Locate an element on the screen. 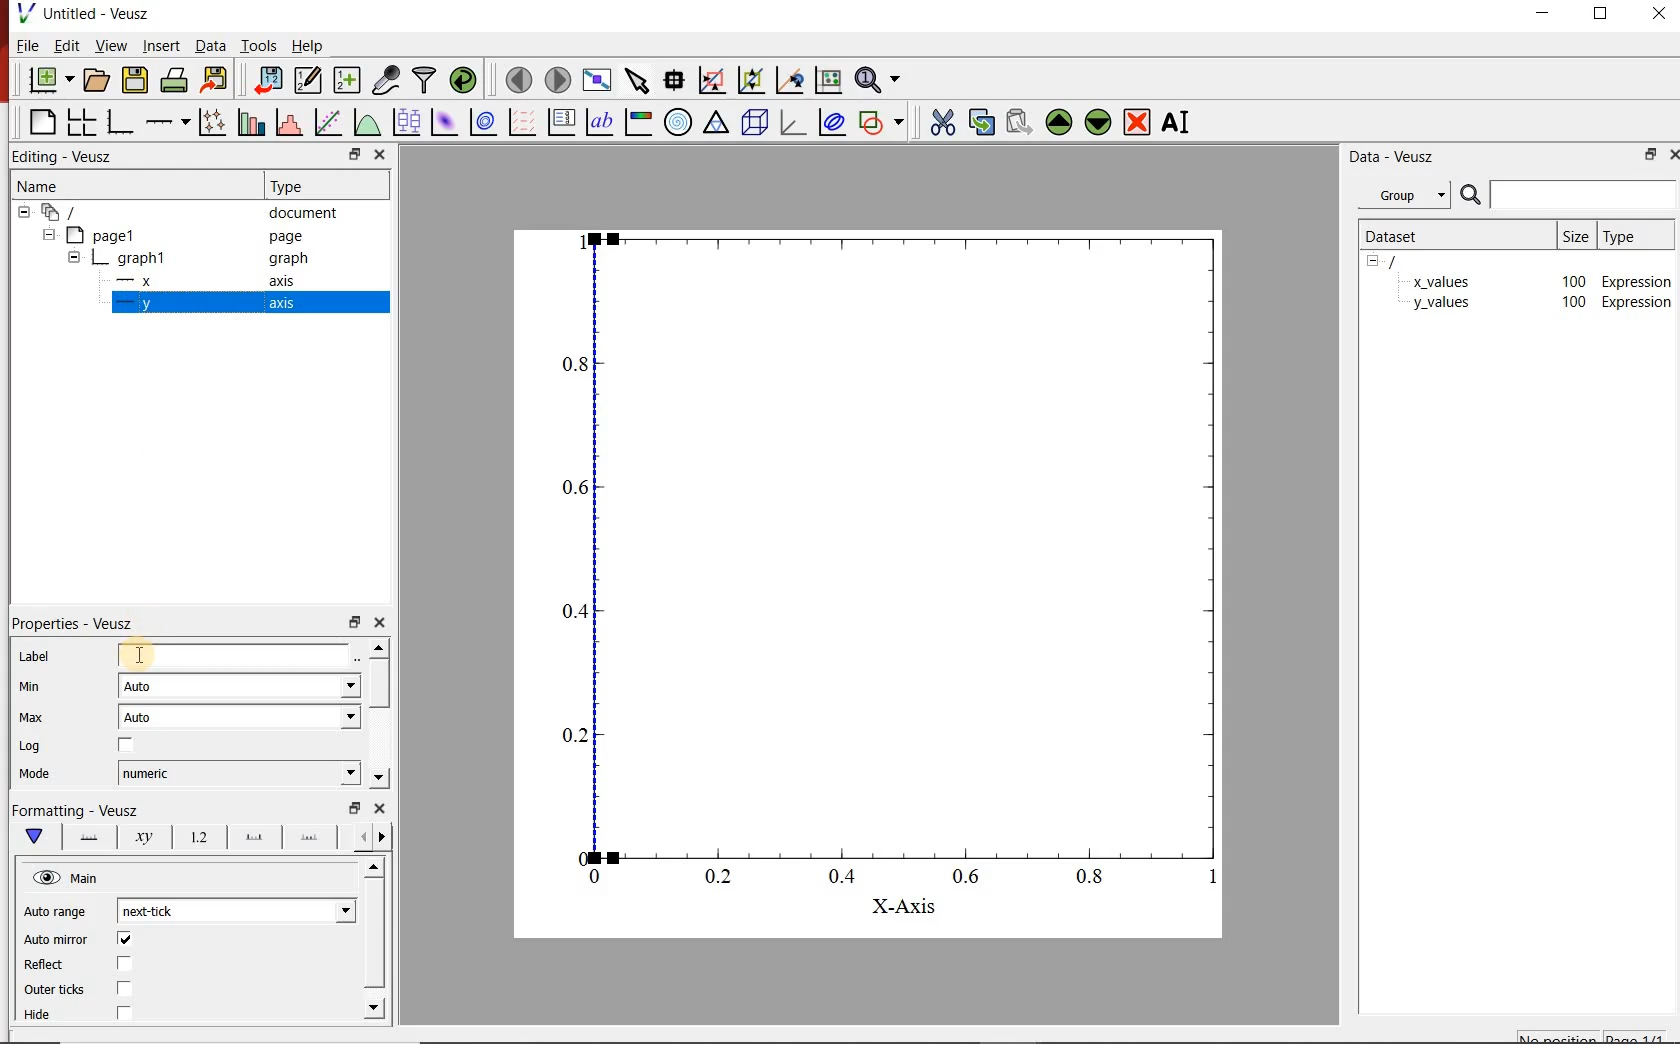  vertical scrollbar is located at coordinates (372, 935).